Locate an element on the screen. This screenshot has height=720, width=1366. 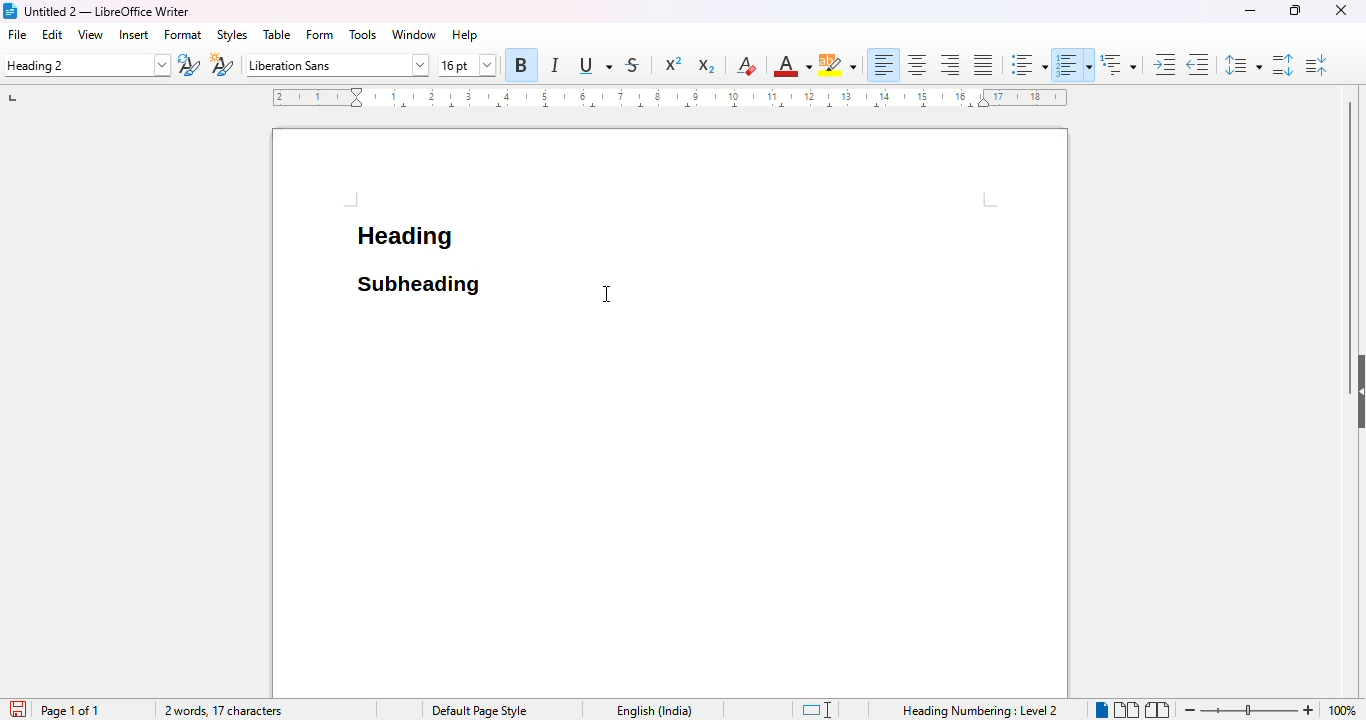
insert is located at coordinates (134, 35).